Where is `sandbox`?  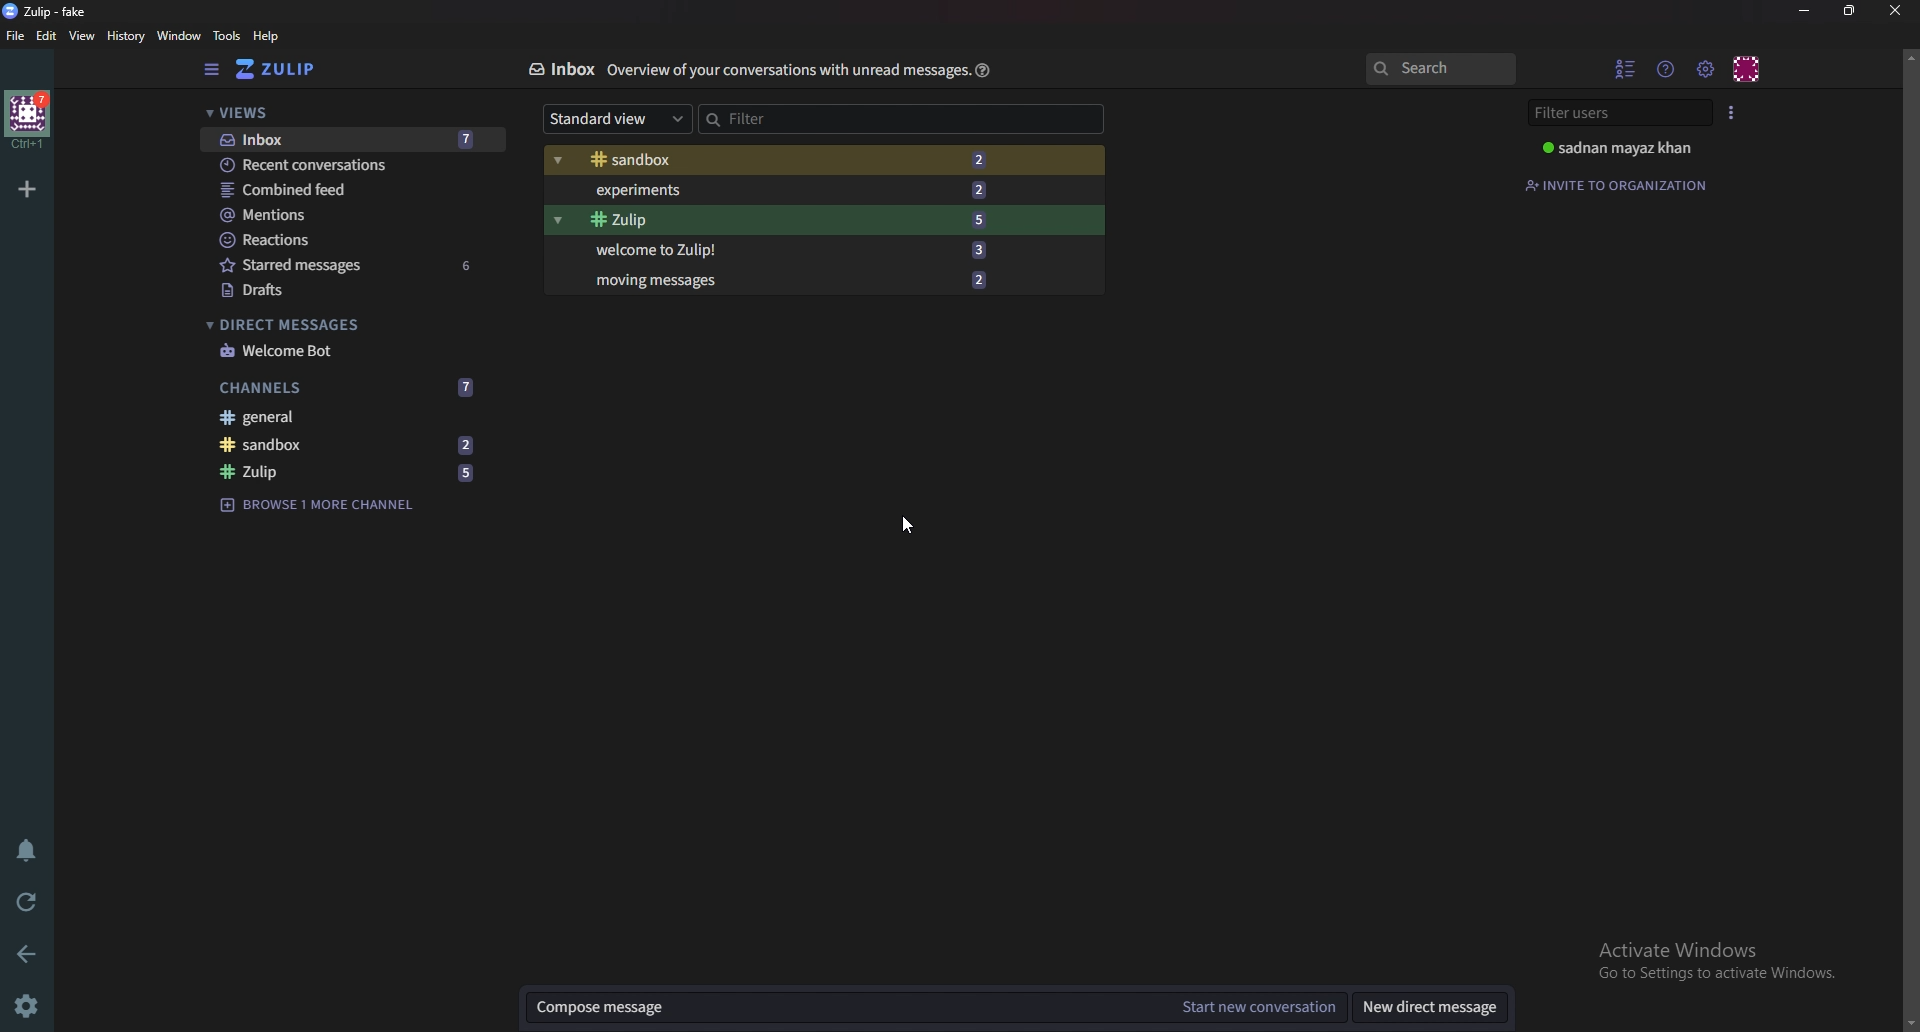 sandbox is located at coordinates (353, 445).